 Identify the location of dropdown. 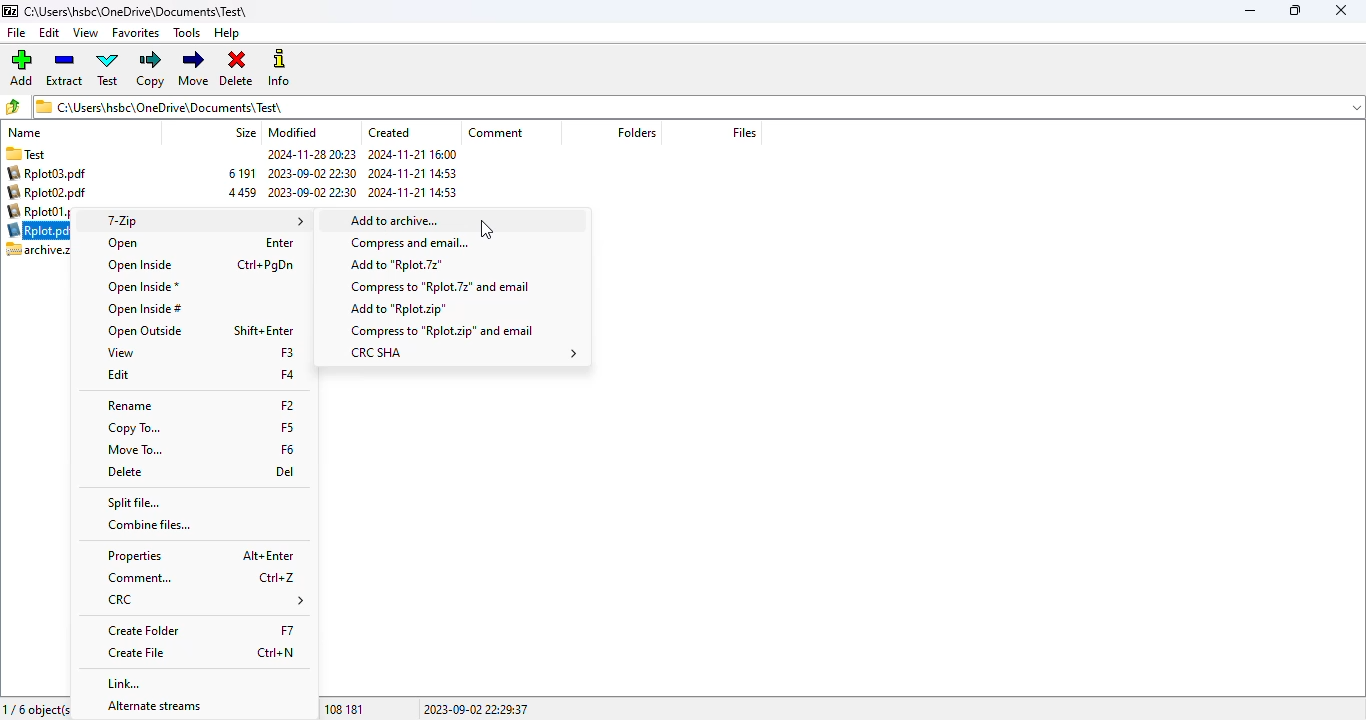
(1355, 107).